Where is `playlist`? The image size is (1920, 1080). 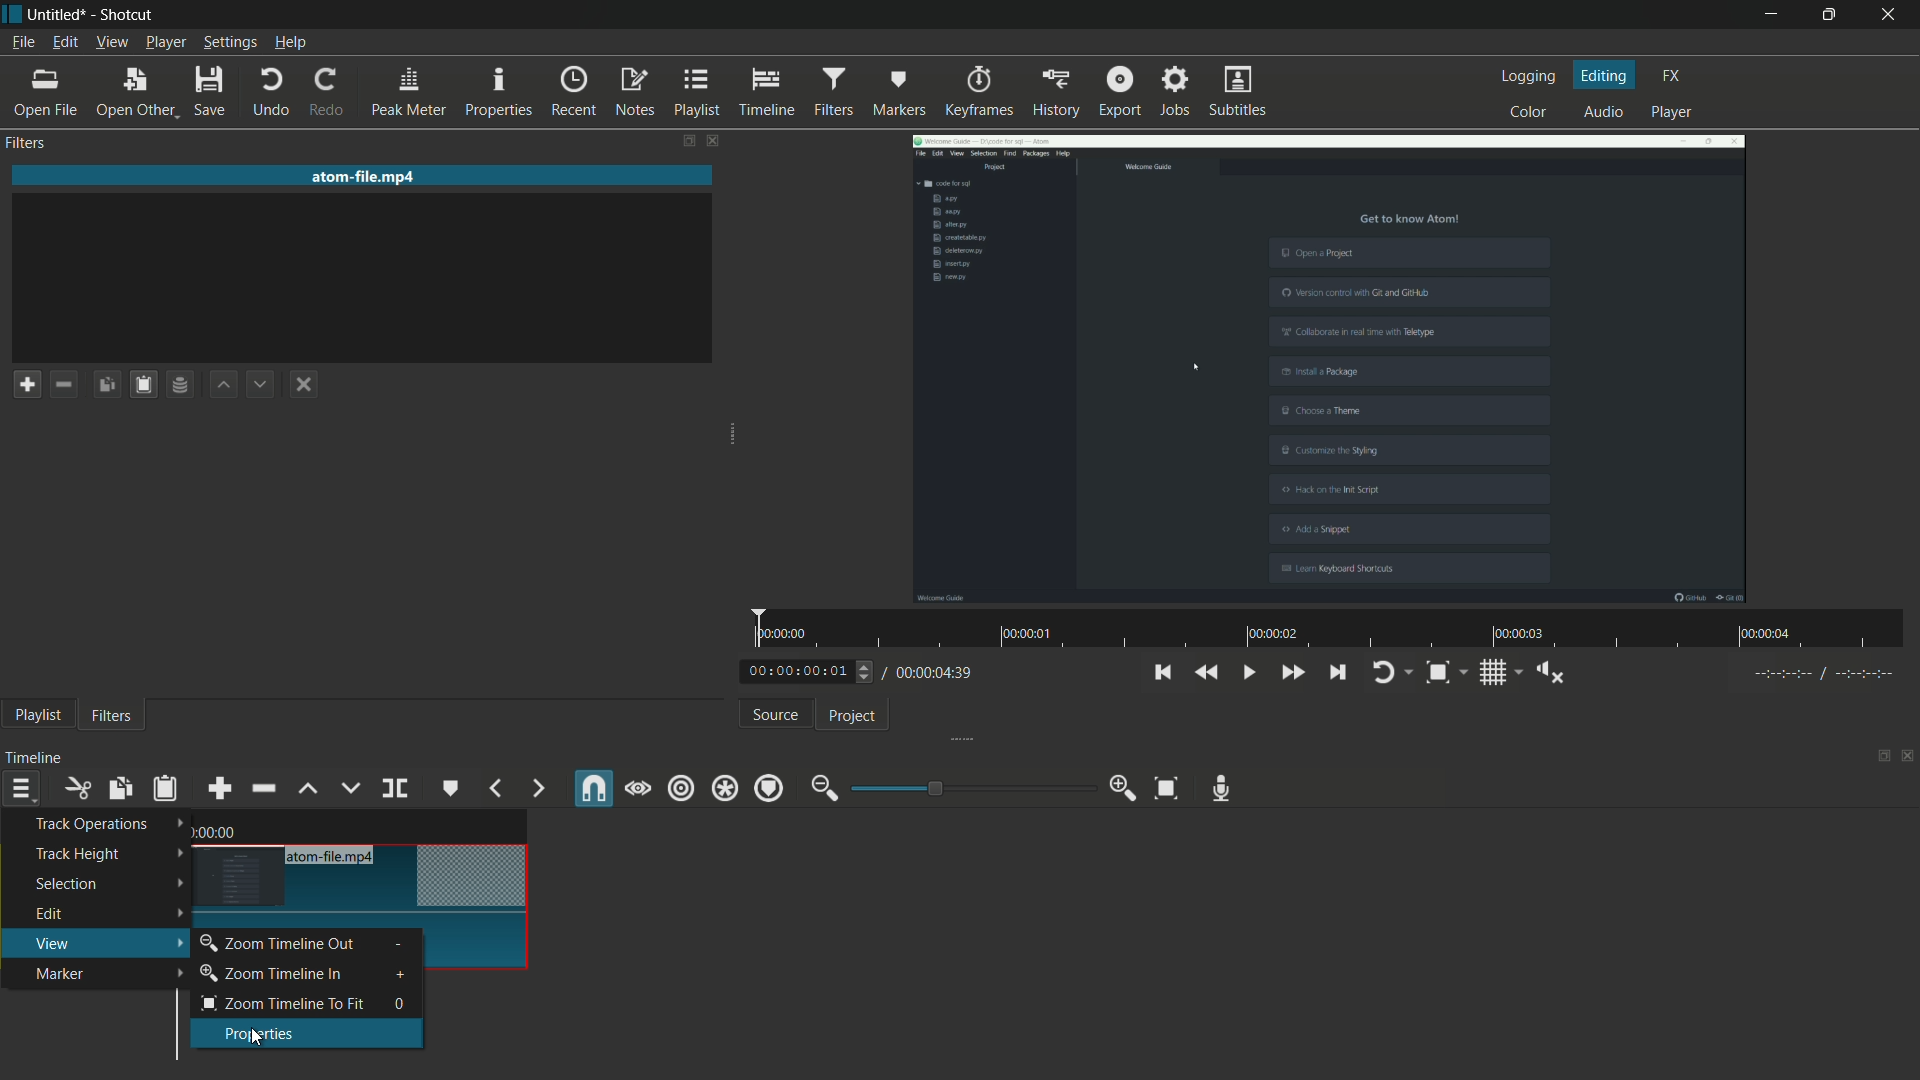 playlist is located at coordinates (38, 715).